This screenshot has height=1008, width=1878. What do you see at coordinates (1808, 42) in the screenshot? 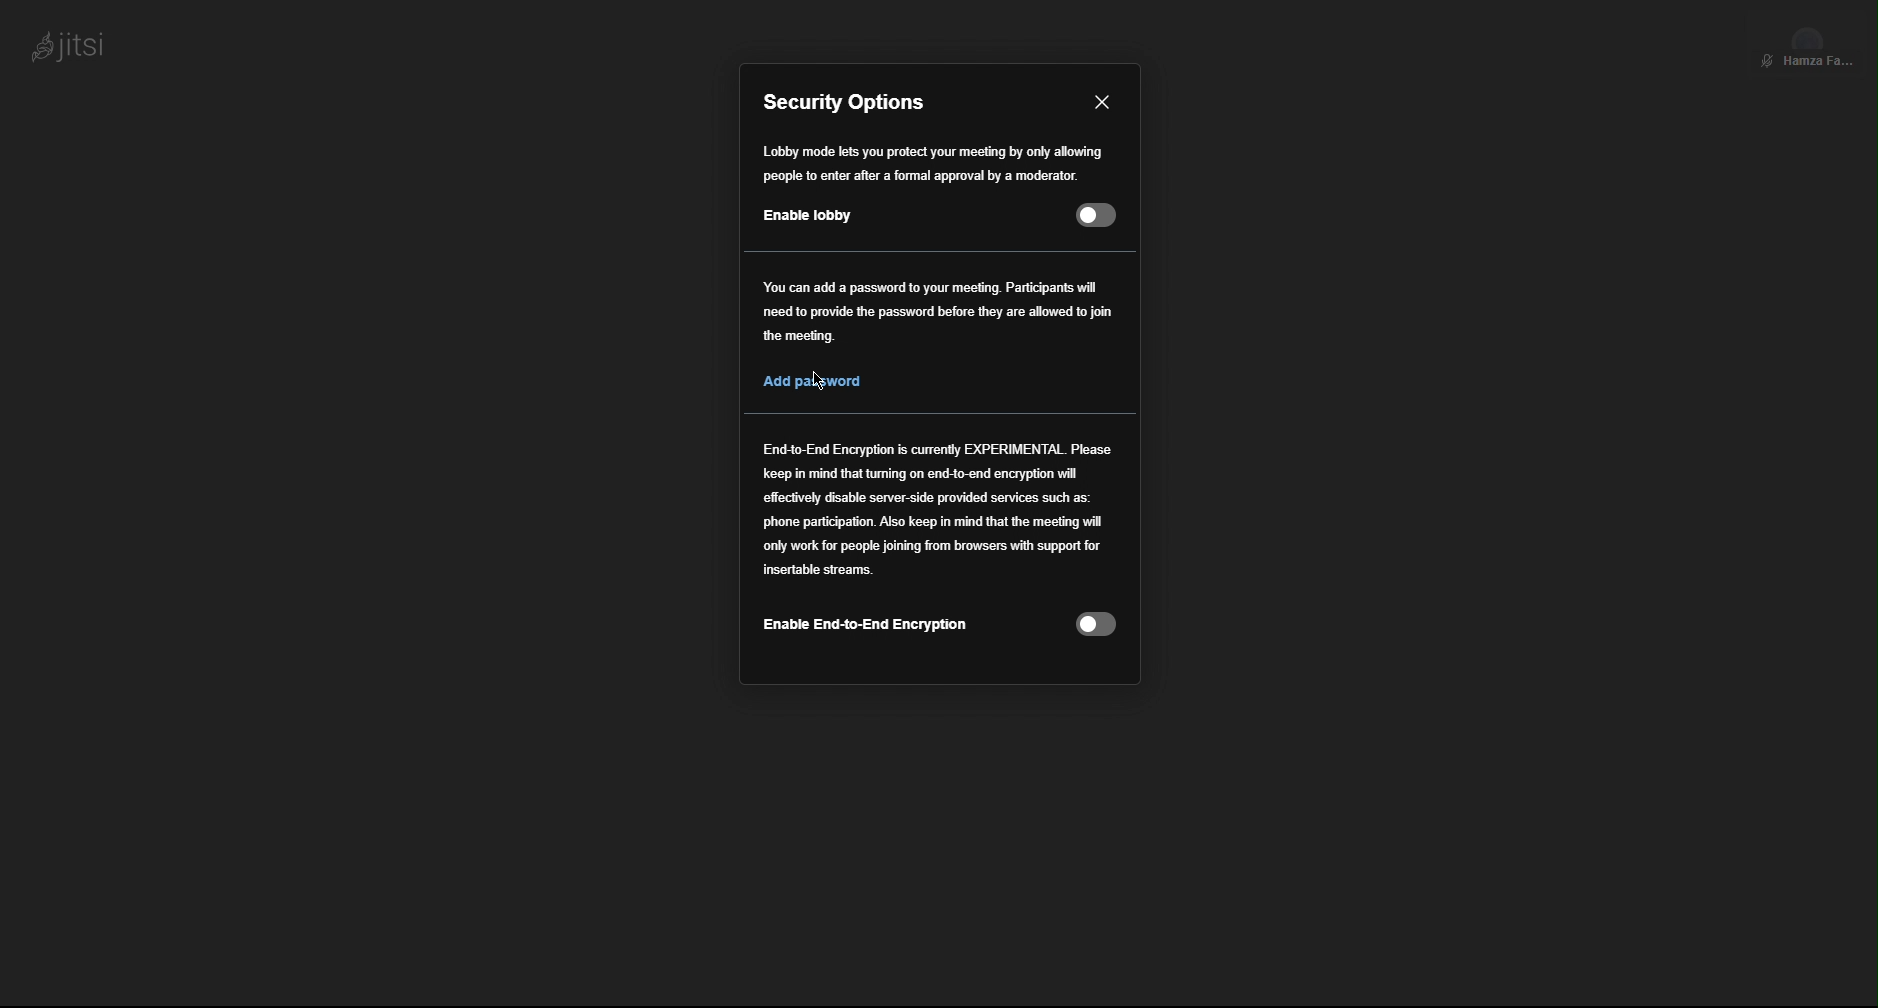
I see `Participant View` at bounding box center [1808, 42].